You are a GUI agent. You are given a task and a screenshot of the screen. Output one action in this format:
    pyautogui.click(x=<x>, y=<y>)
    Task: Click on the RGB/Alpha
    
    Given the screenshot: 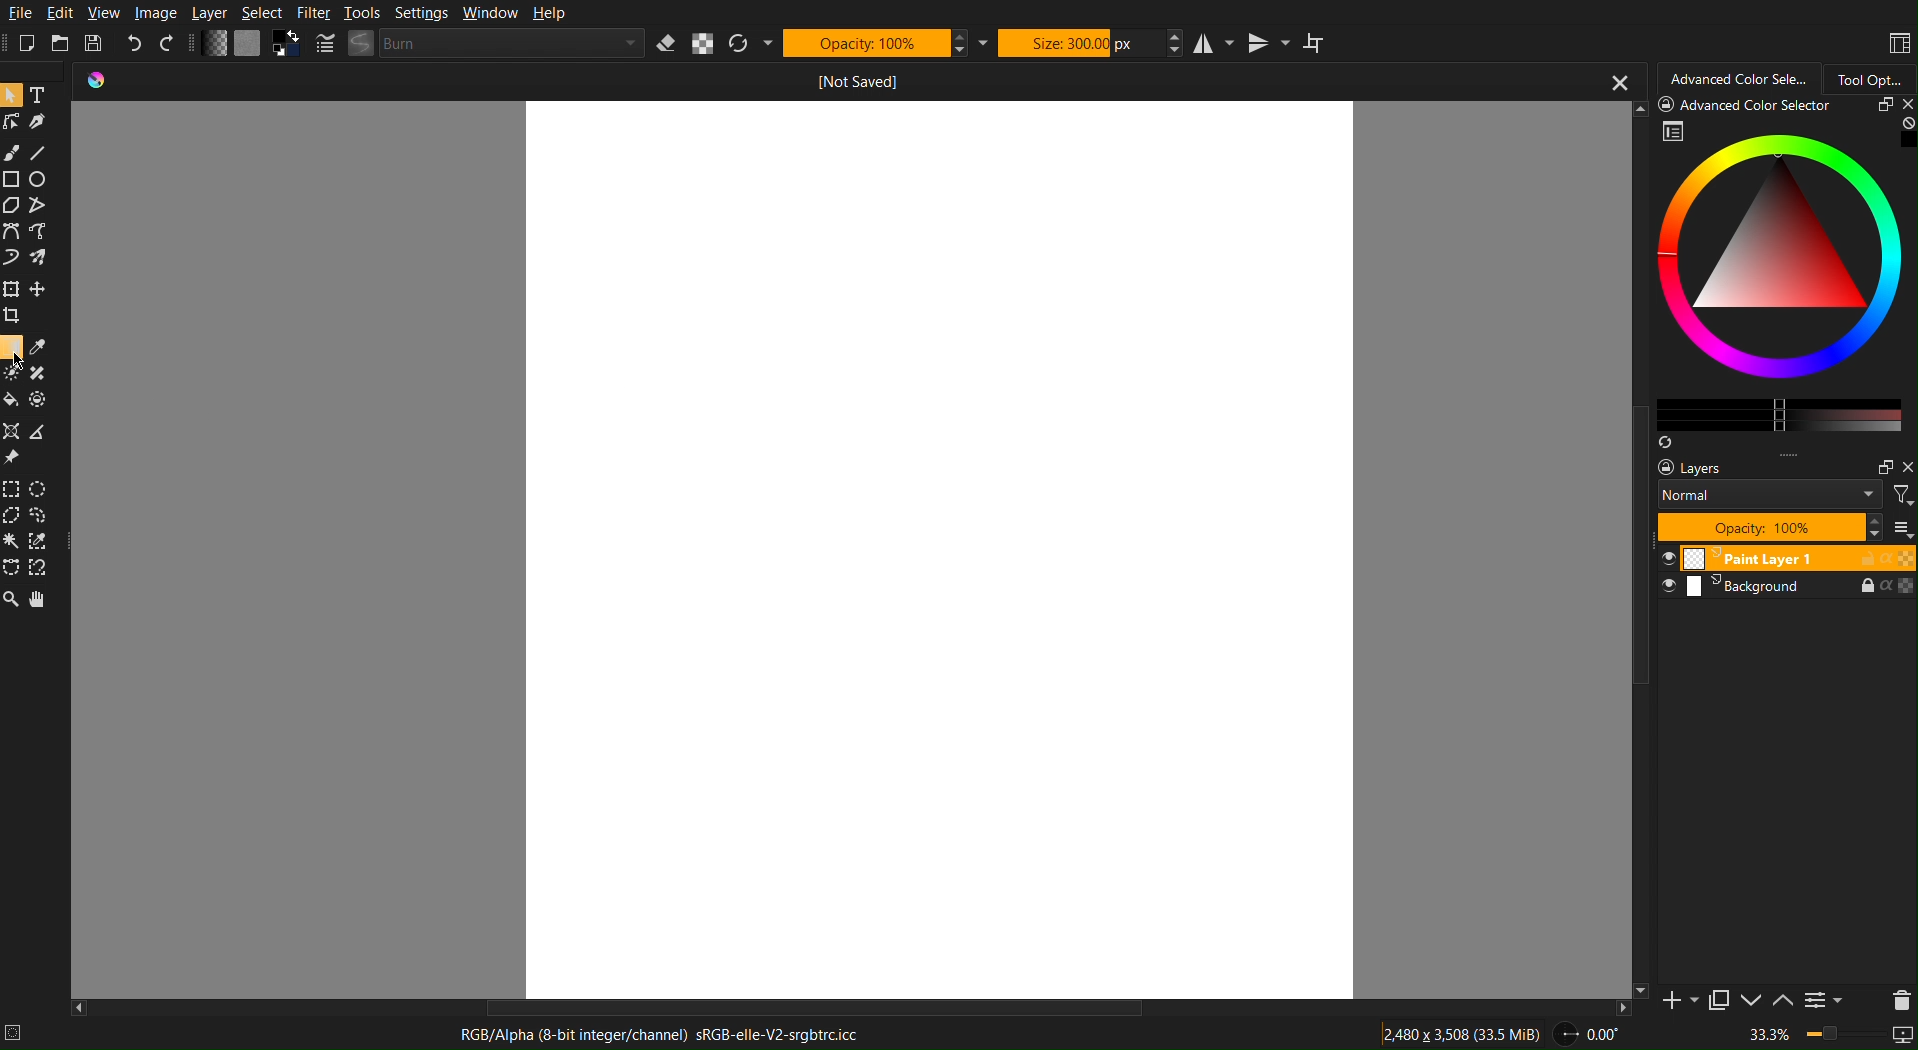 What is the action you would take?
    pyautogui.click(x=668, y=1035)
    